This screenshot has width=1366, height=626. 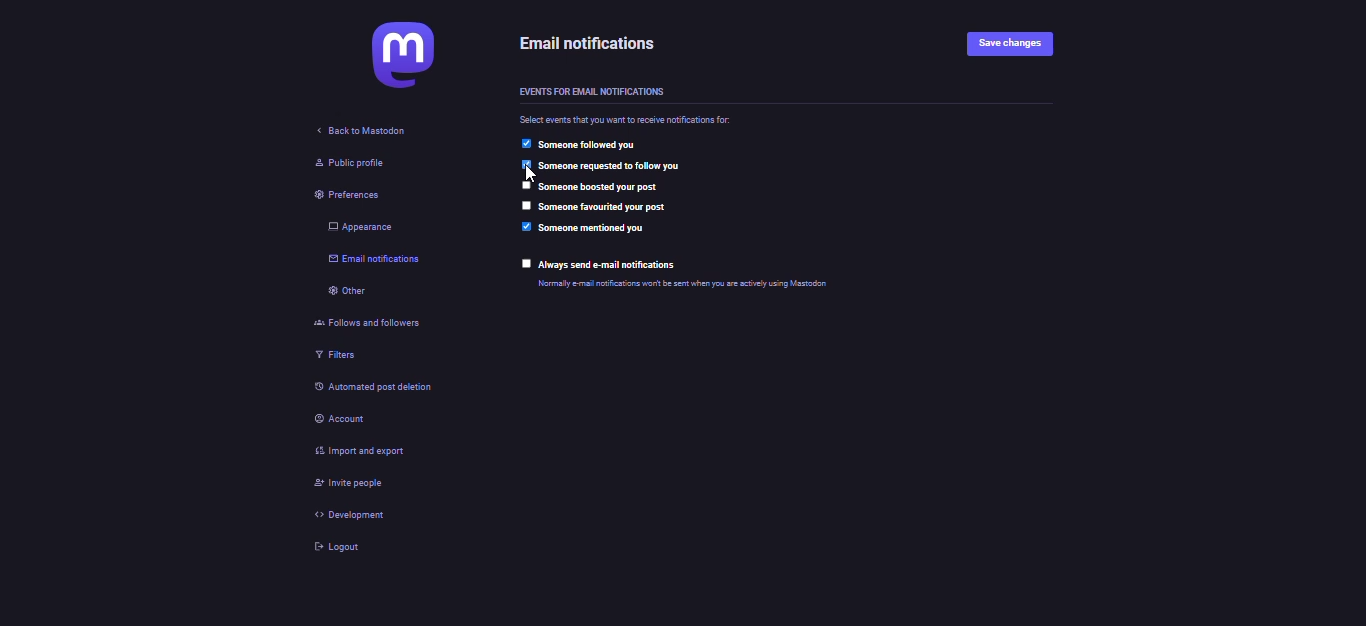 What do you see at coordinates (594, 145) in the screenshot?
I see `someone followed you` at bounding box center [594, 145].